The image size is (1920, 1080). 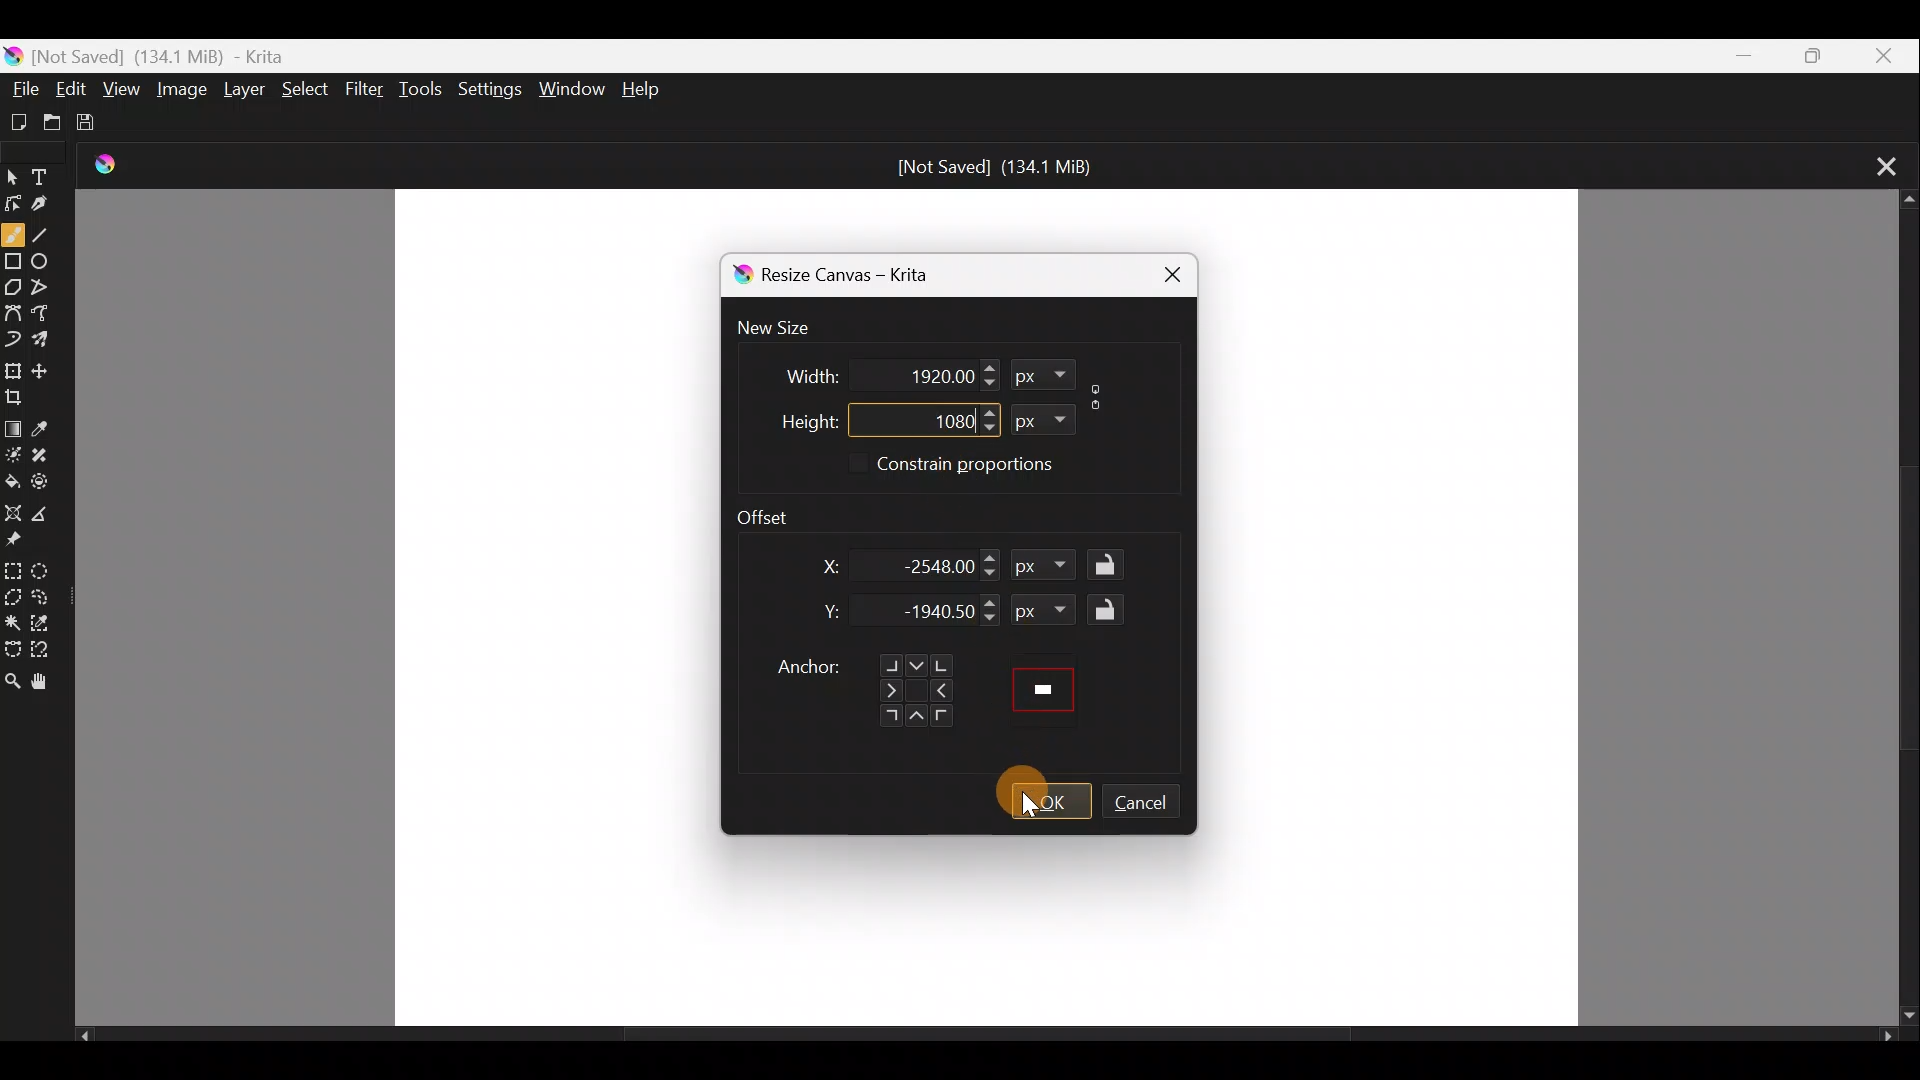 I want to click on Transform a layer/selection, so click(x=13, y=370).